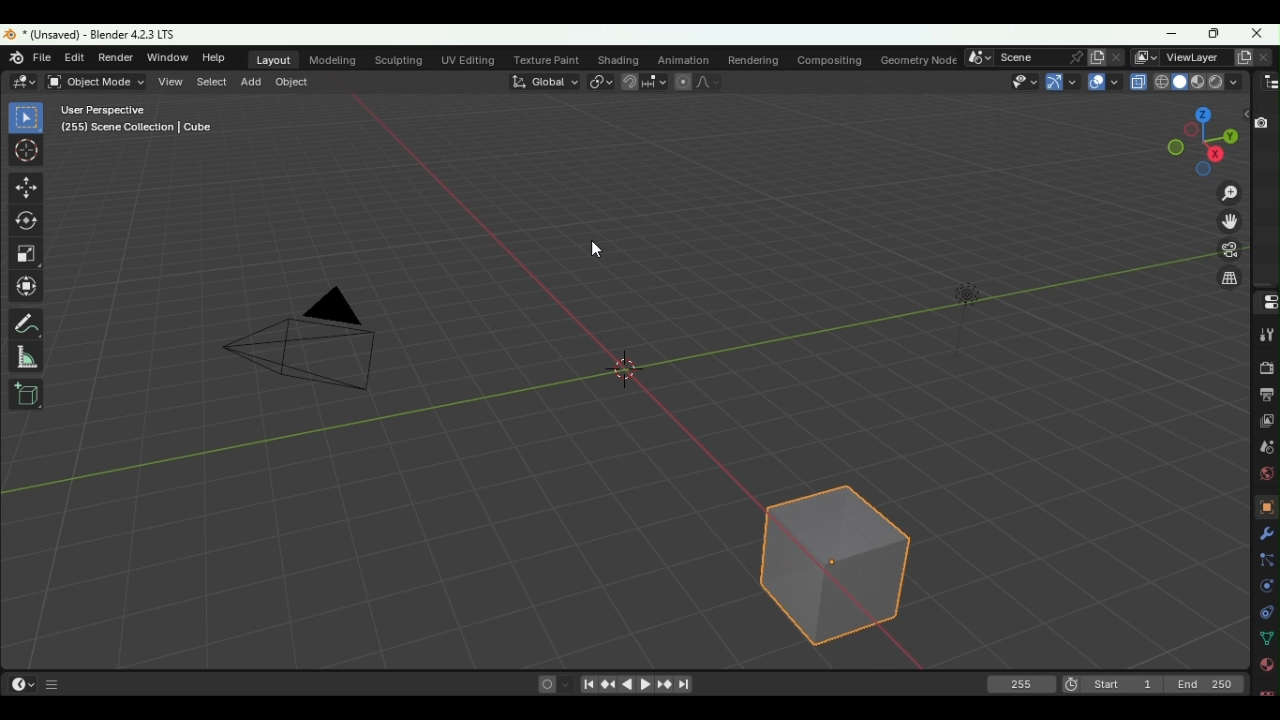 Image resolution: width=1280 pixels, height=720 pixels. Describe the element at coordinates (1104, 82) in the screenshot. I see `show overlays` at that location.